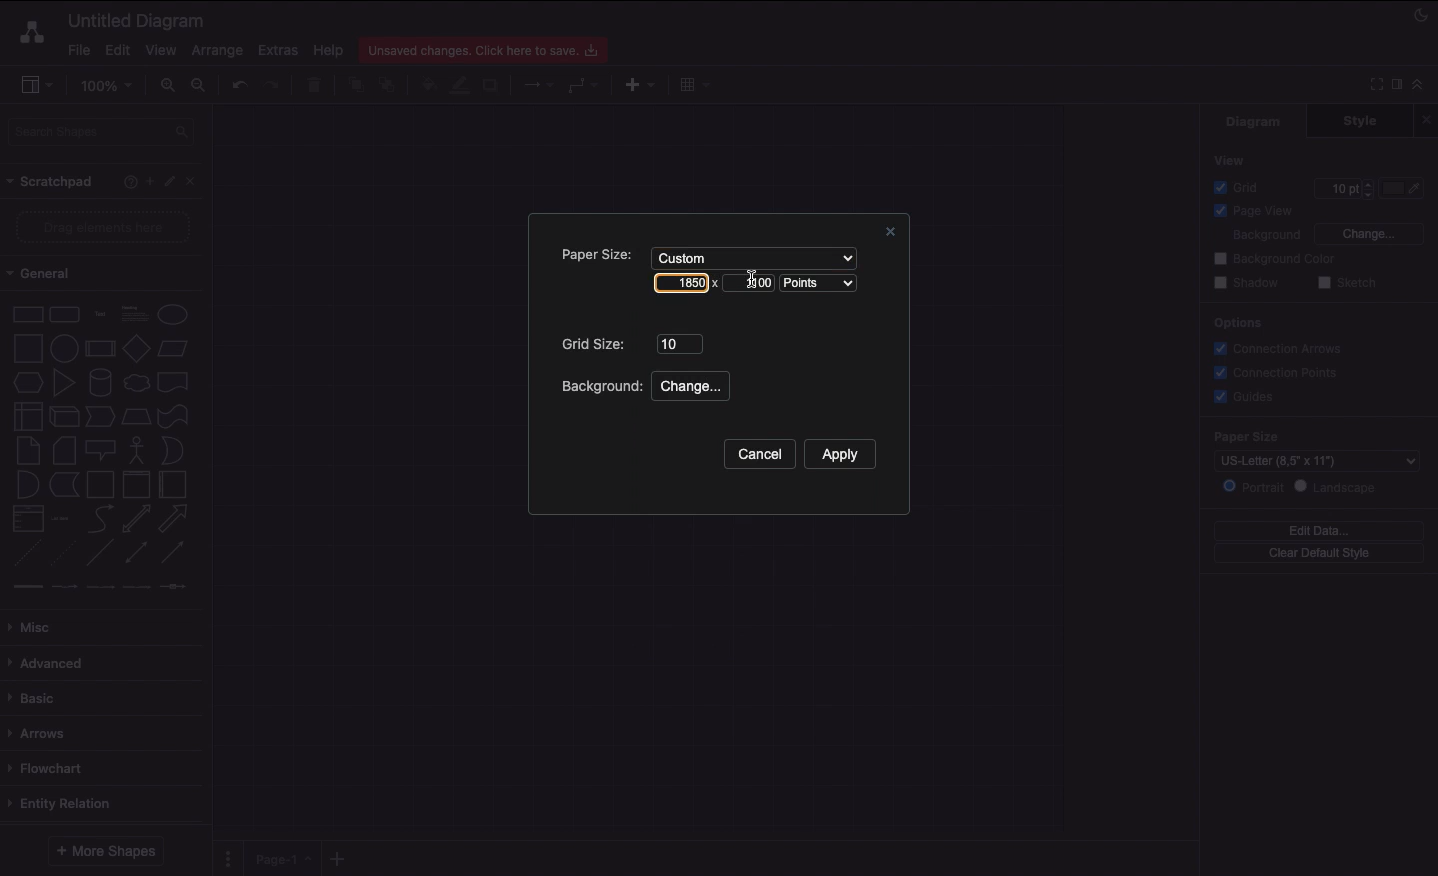 The height and width of the screenshot is (876, 1438). I want to click on Change..., so click(694, 387).